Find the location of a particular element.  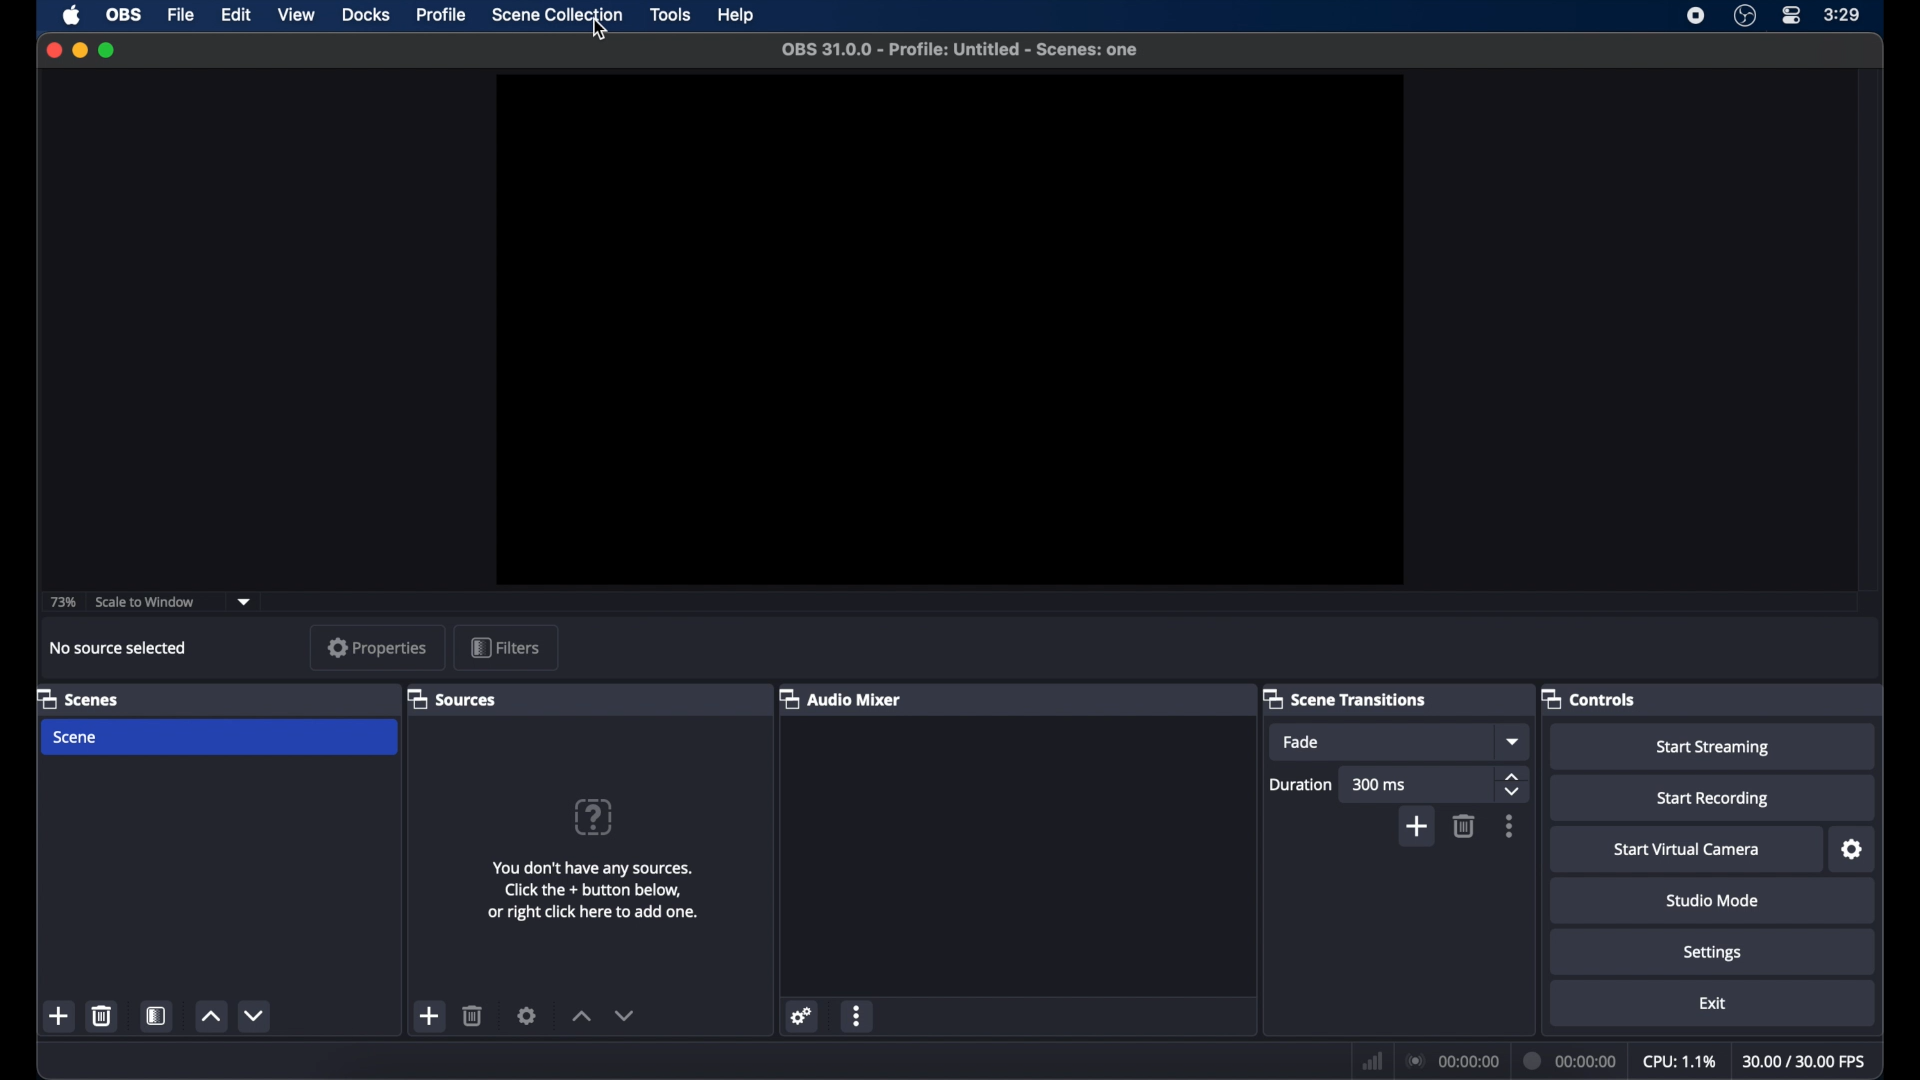

scene transitions is located at coordinates (1344, 699).